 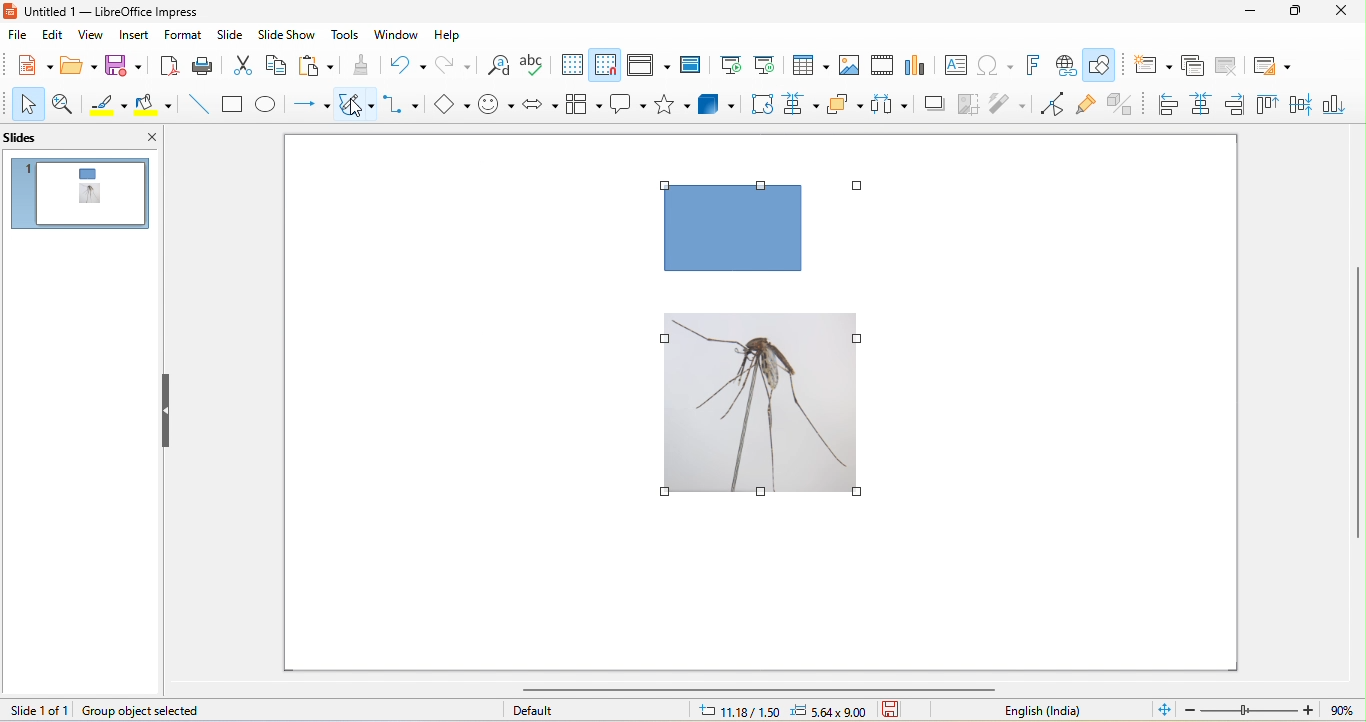 I want to click on format, so click(x=182, y=36).